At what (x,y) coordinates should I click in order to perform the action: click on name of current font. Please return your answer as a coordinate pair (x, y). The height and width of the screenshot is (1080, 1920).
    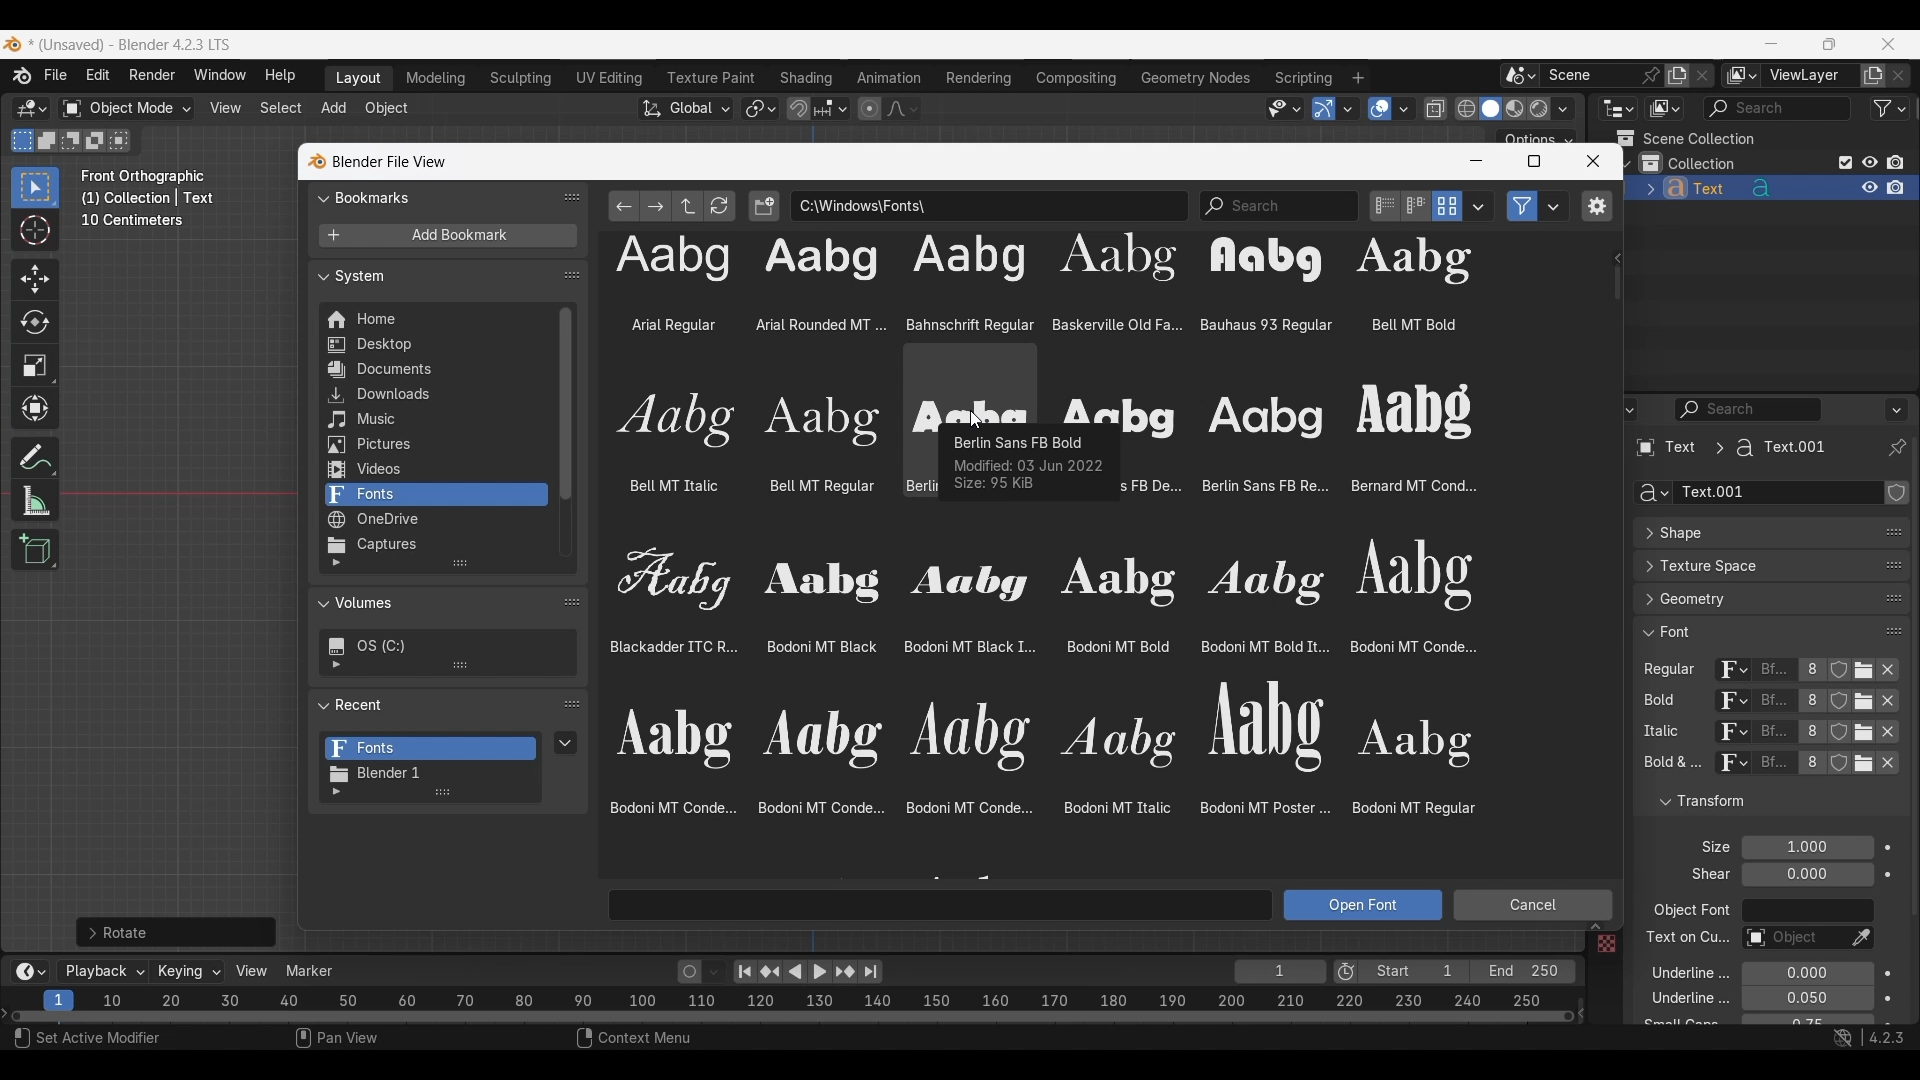
    Looking at the image, I should click on (1773, 701).